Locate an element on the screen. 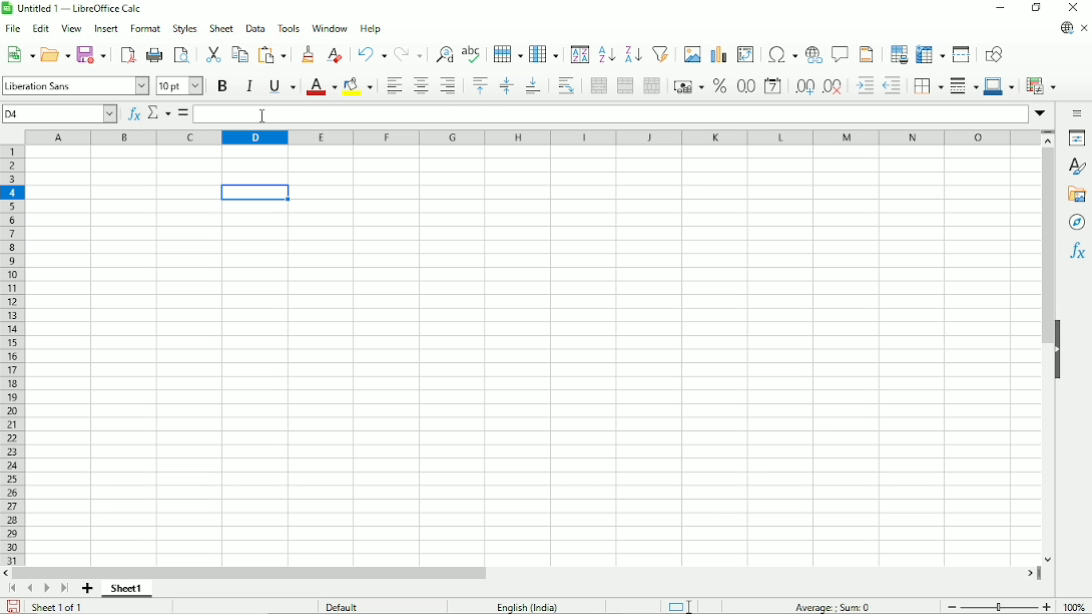 This screenshot has width=1092, height=614. Scroll to last sheet is located at coordinates (65, 588).